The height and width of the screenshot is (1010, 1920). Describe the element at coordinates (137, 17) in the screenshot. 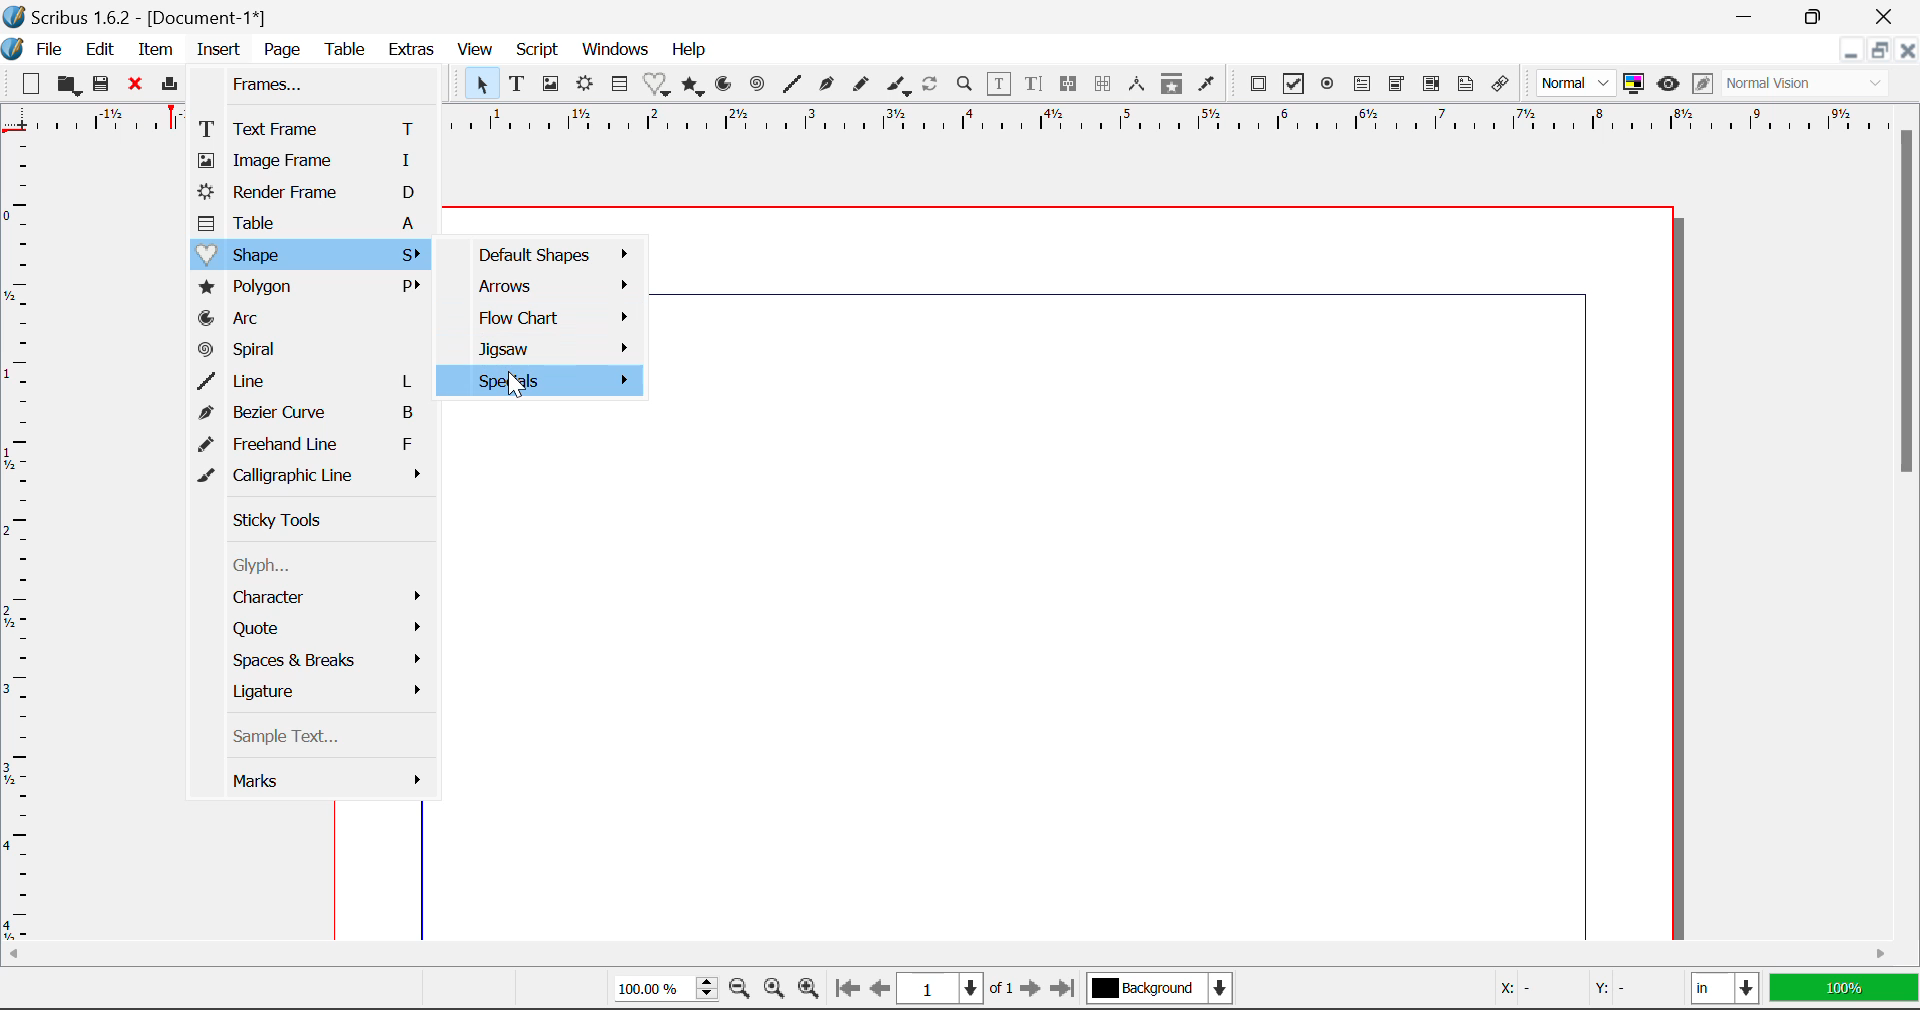

I see `Scribus 1.6.2 - [Document-1*]` at that location.